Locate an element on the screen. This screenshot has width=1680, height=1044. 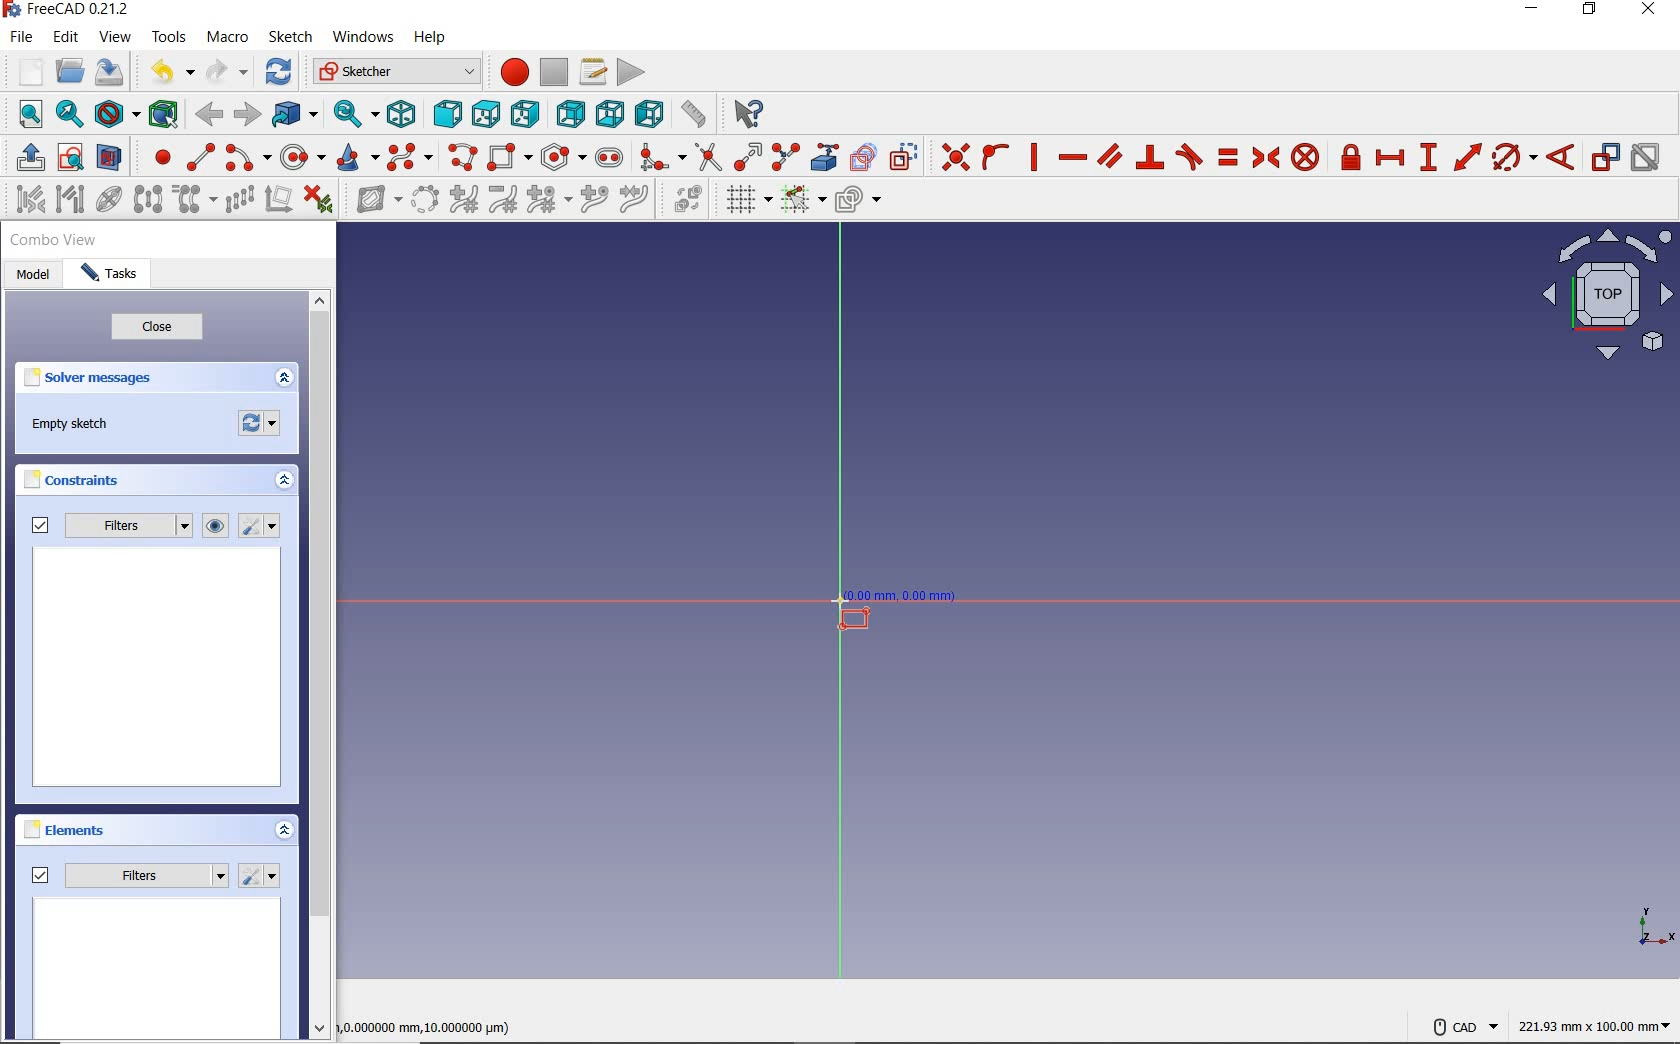
create B-spline is located at coordinates (410, 159).